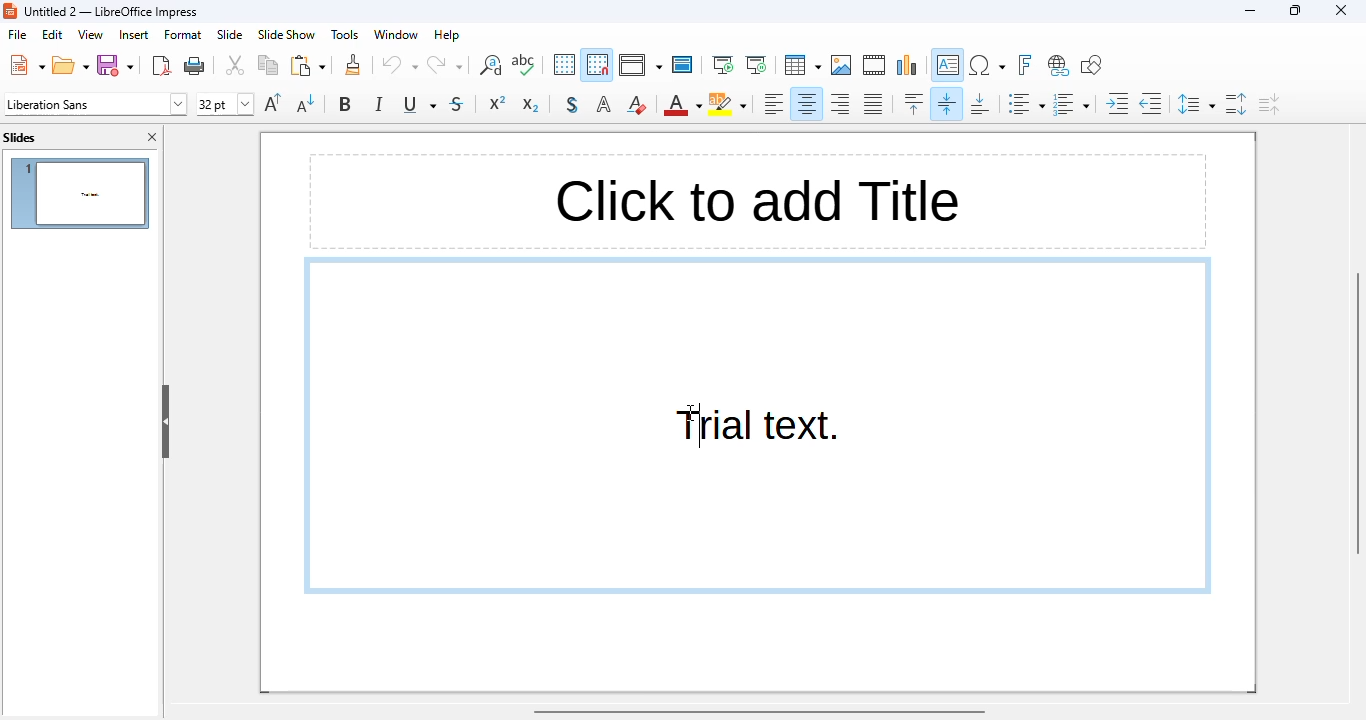 This screenshot has width=1366, height=720. What do you see at coordinates (752, 200) in the screenshot?
I see `Click to add Text` at bounding box center [752, 200].